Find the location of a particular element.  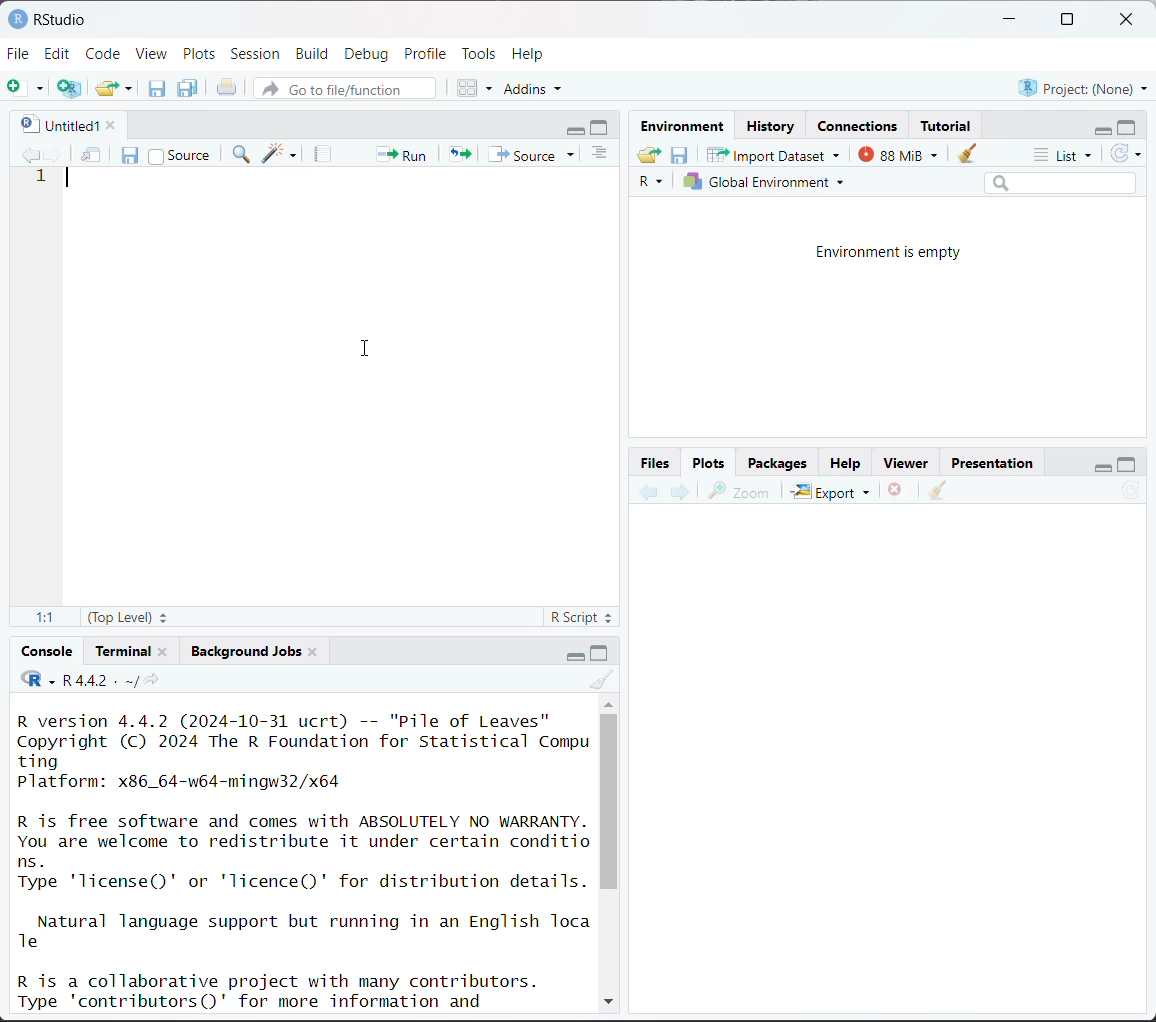

R script is located at coordinates (582, 620).